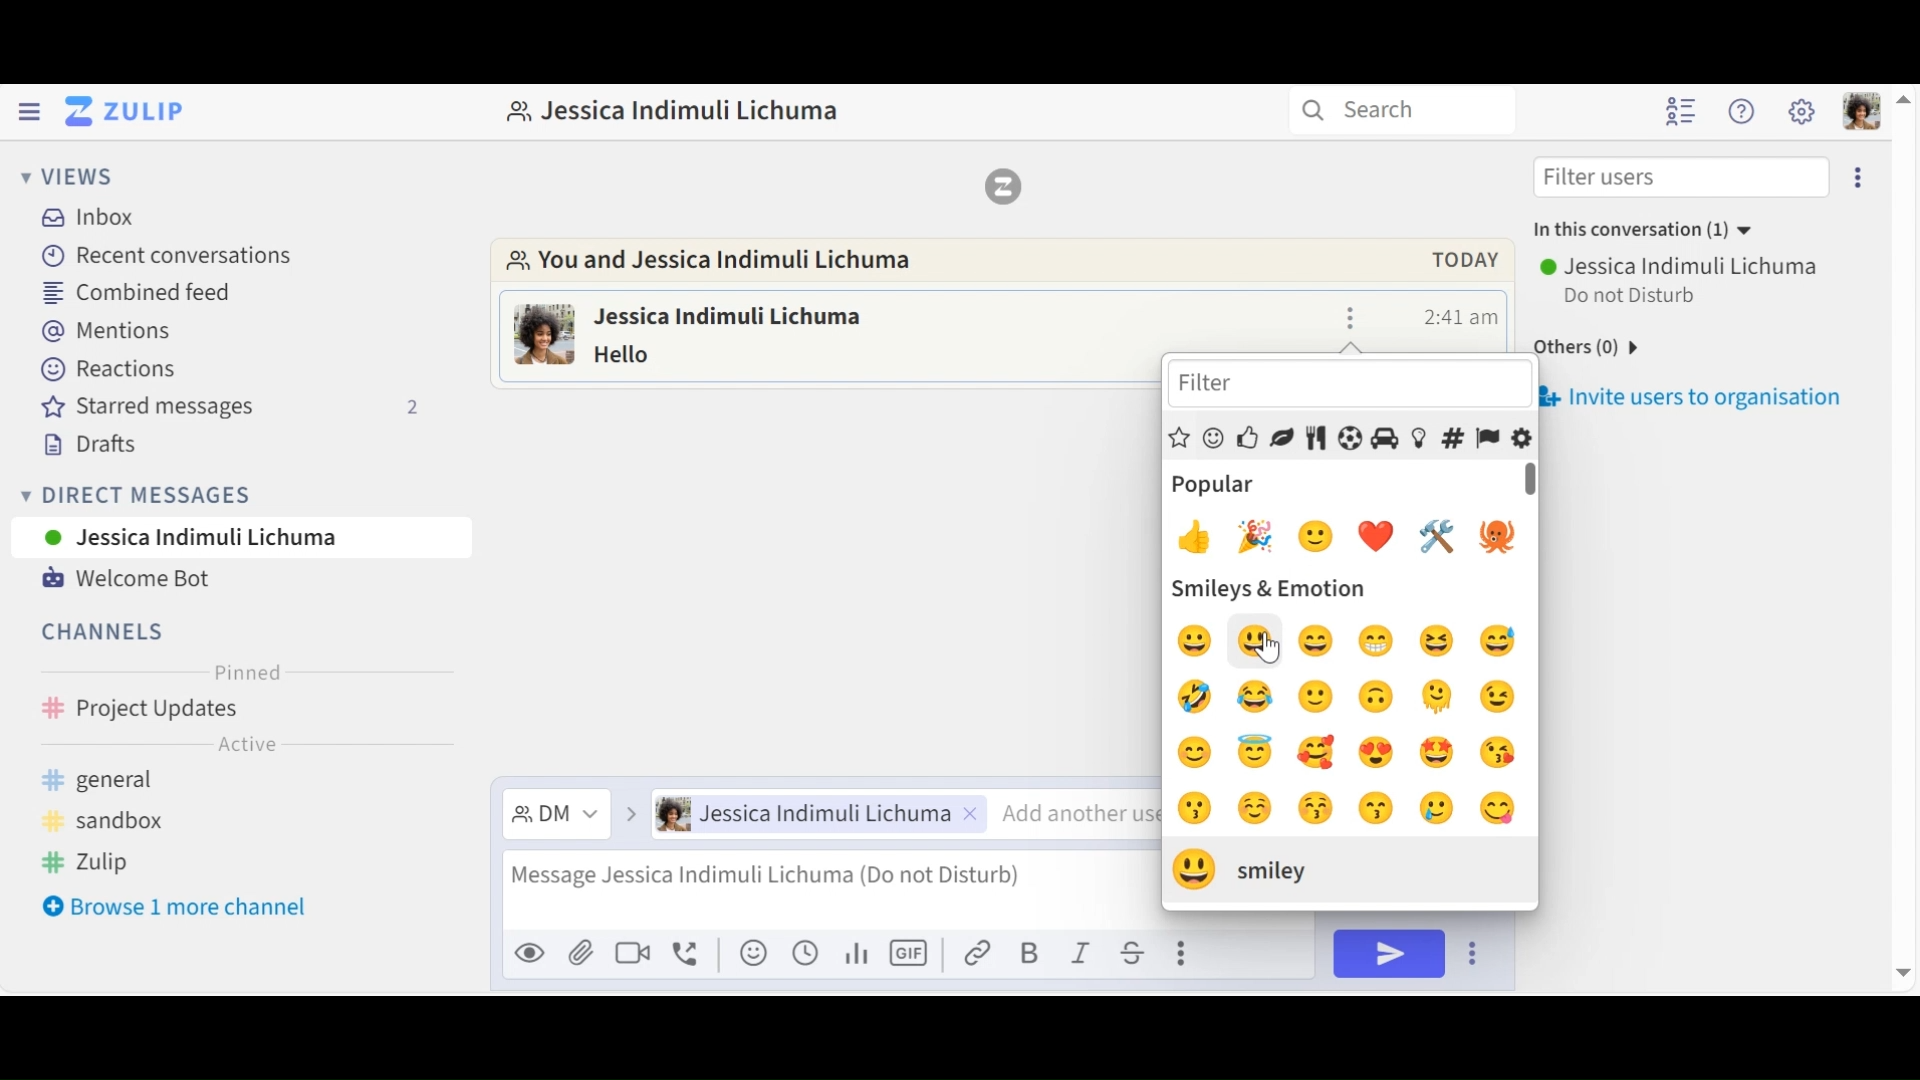 This screenshot has height=1080, width=1920. I want to click on smile heart eyes, so click(1386, 753).